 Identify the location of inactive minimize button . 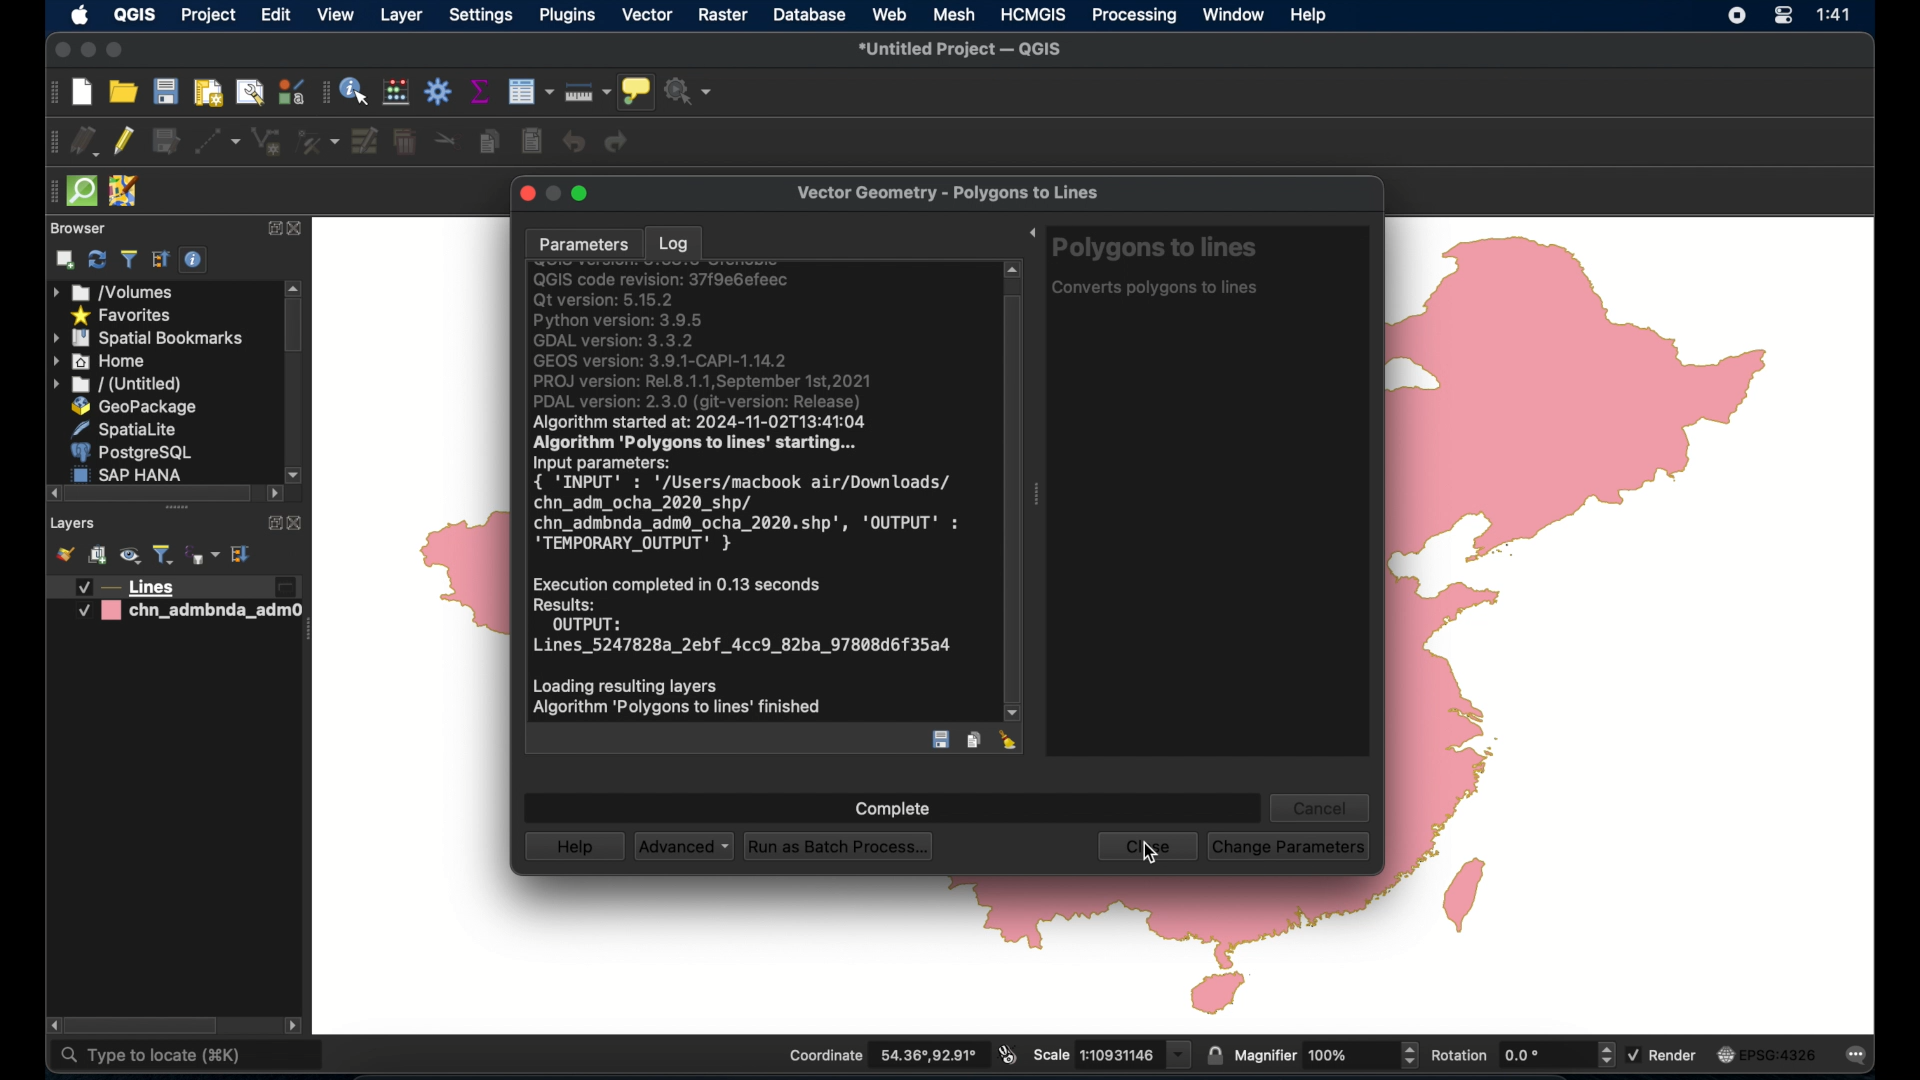
(553, 195).